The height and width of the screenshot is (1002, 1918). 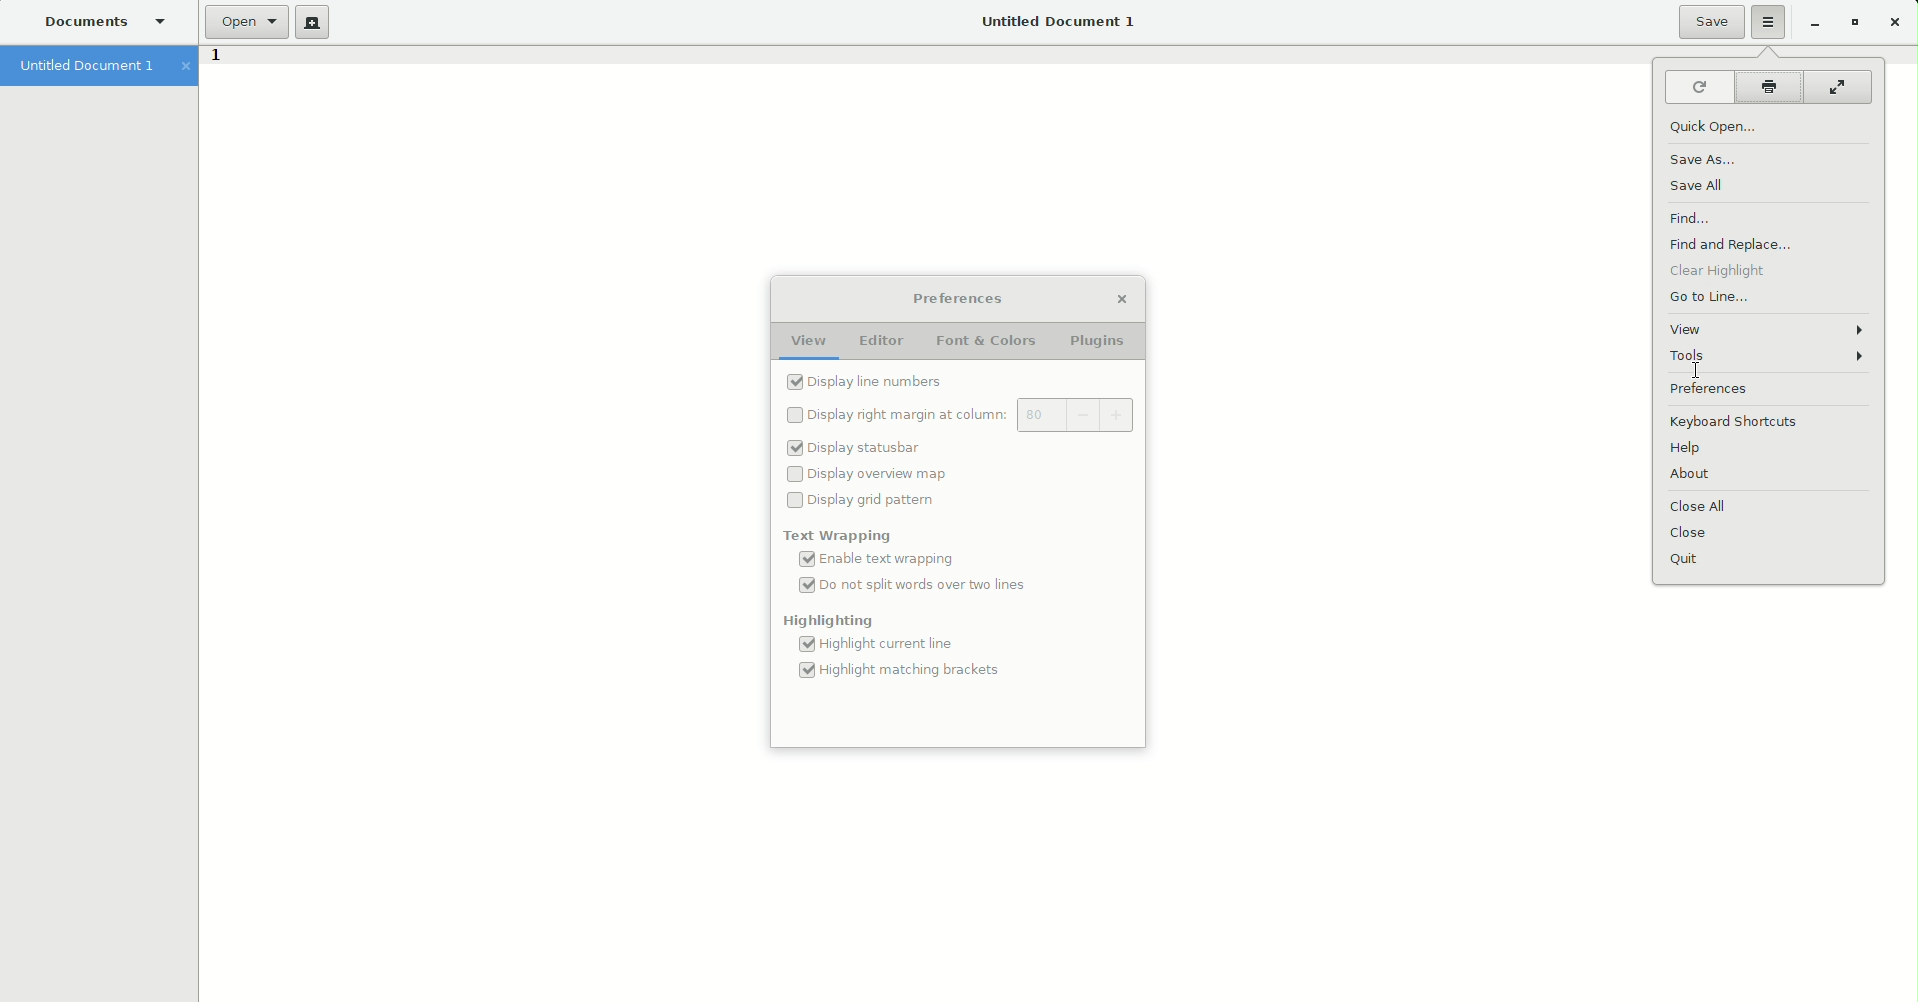 What do you see at coordinates (1893, 22) in the screenshot?
I see `Close` at bounding box center [1893, 22].